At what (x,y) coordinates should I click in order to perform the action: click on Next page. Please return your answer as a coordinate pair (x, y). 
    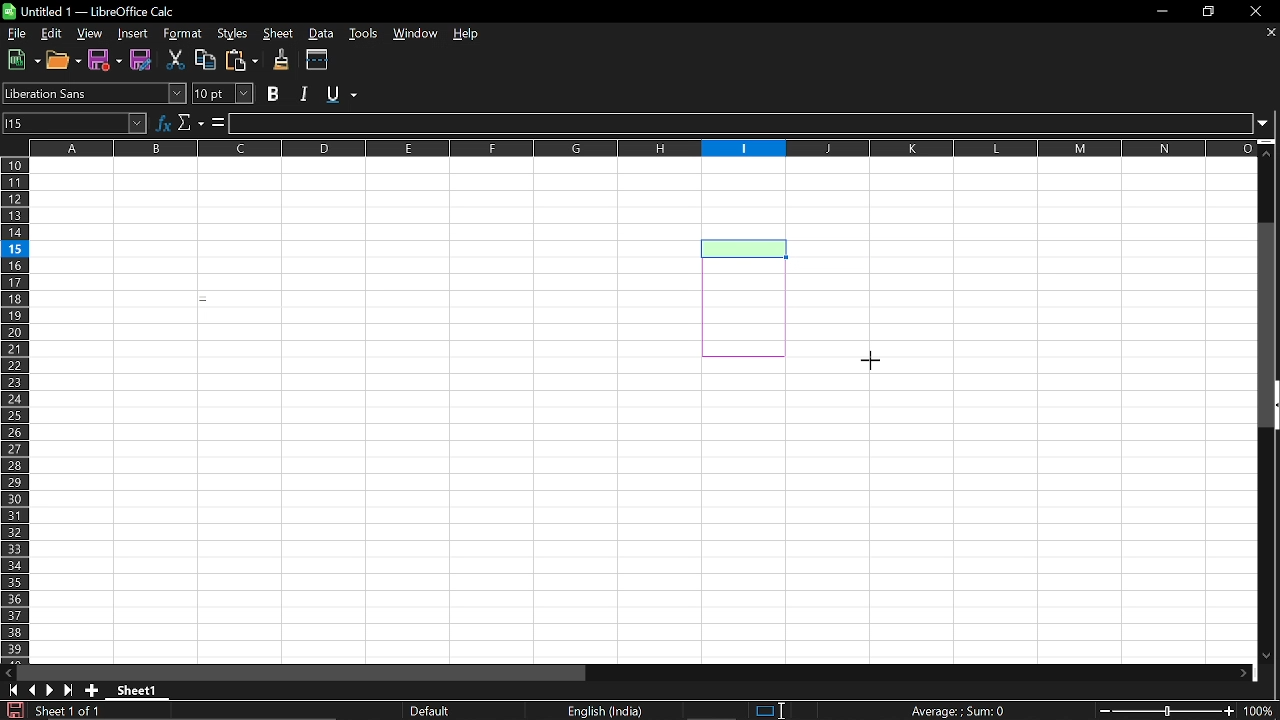
    Looking at the image, I should click on (51, 691).